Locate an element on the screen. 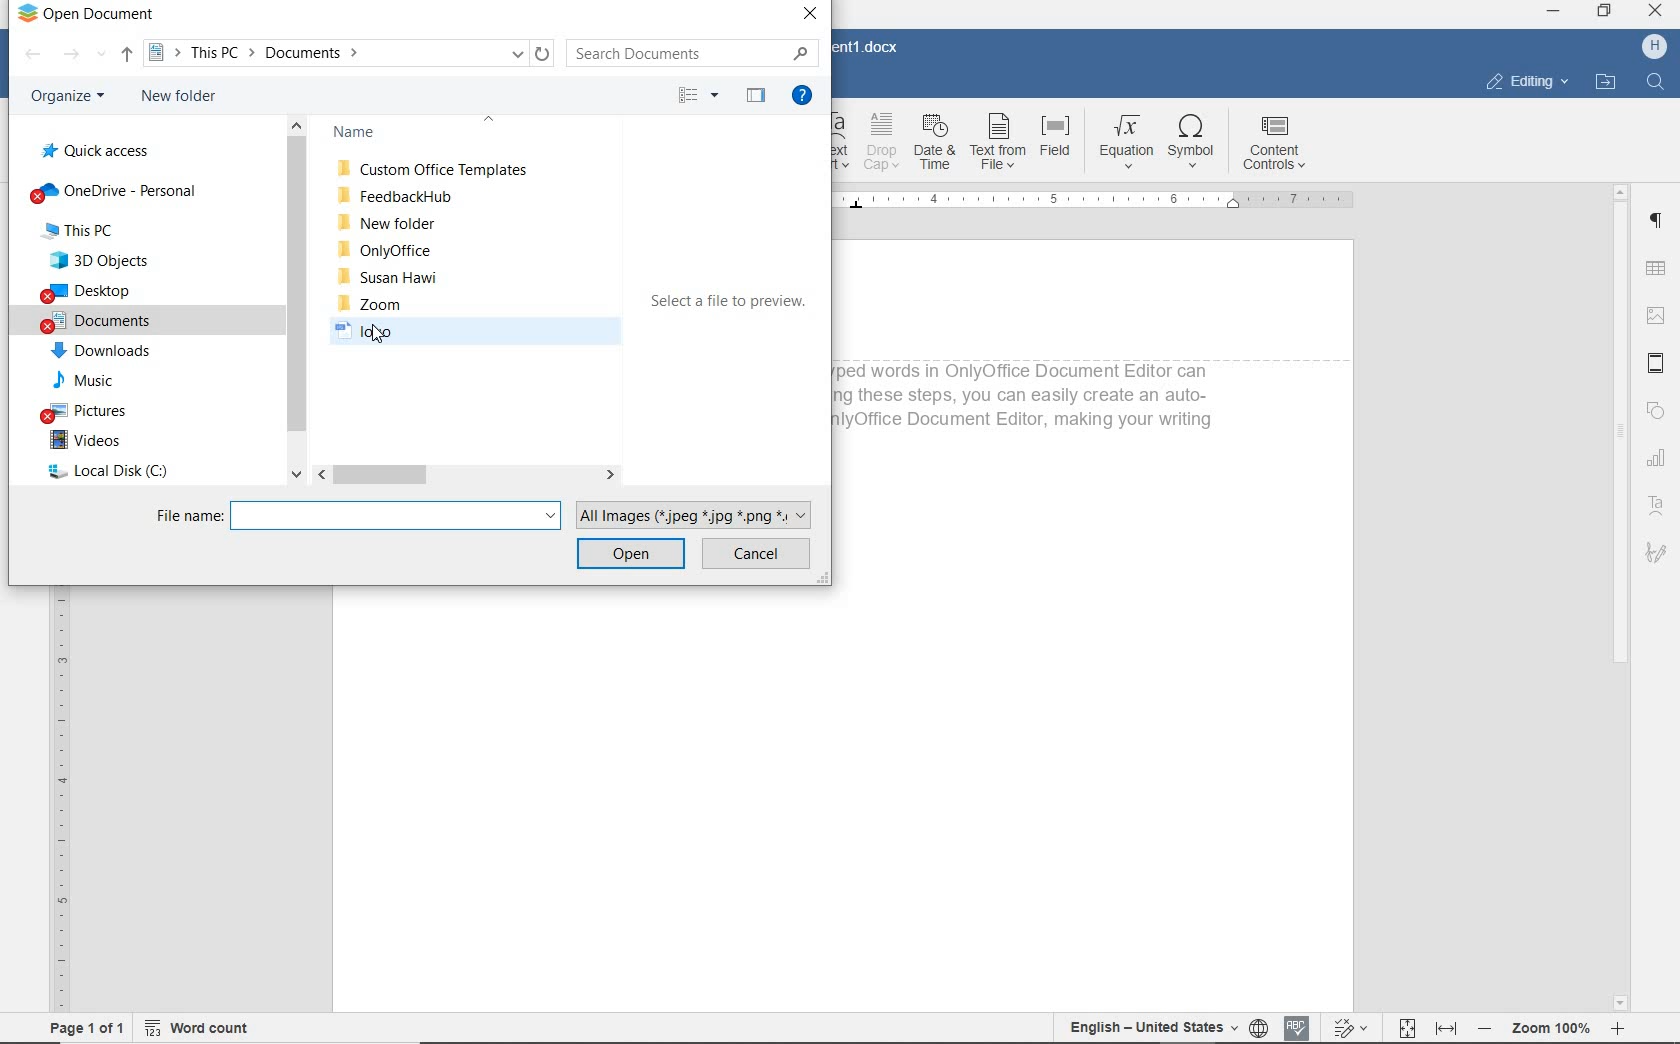 The image size is (1680, 1044). FIT TO WIDTH is located at coordinates (1445, 1028).